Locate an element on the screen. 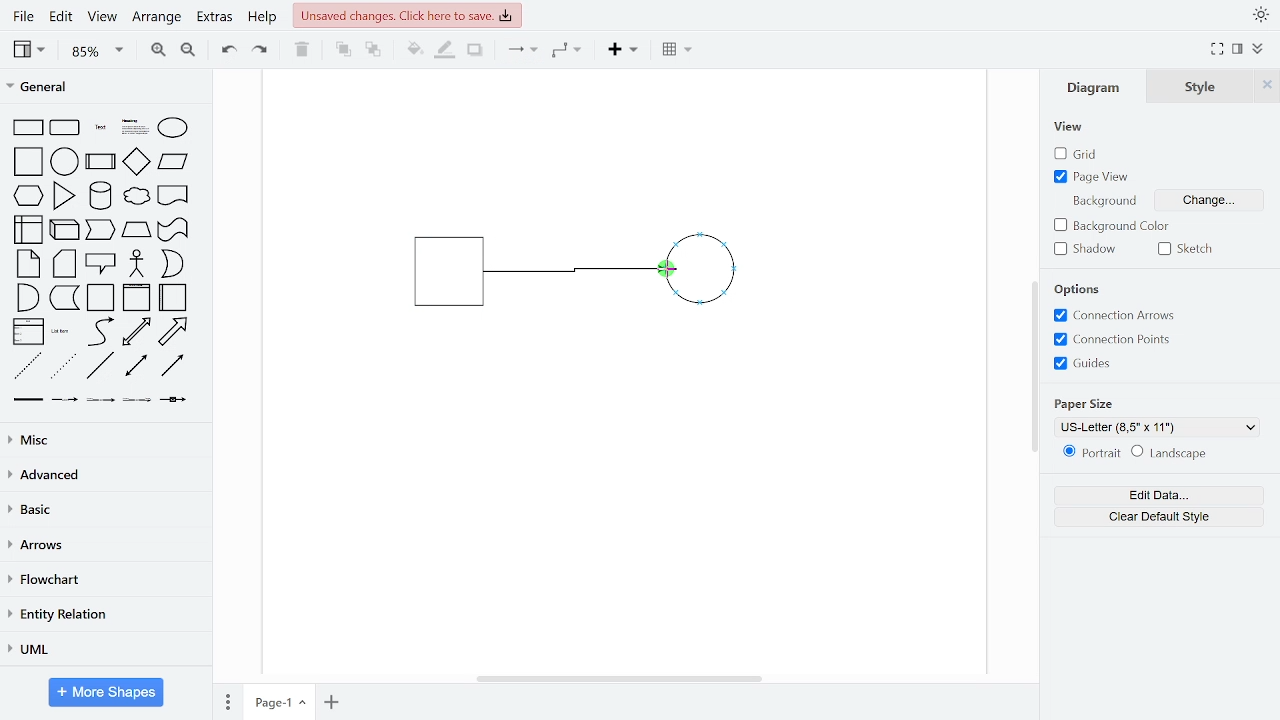  diagram is located at coordinates (1098, 86).